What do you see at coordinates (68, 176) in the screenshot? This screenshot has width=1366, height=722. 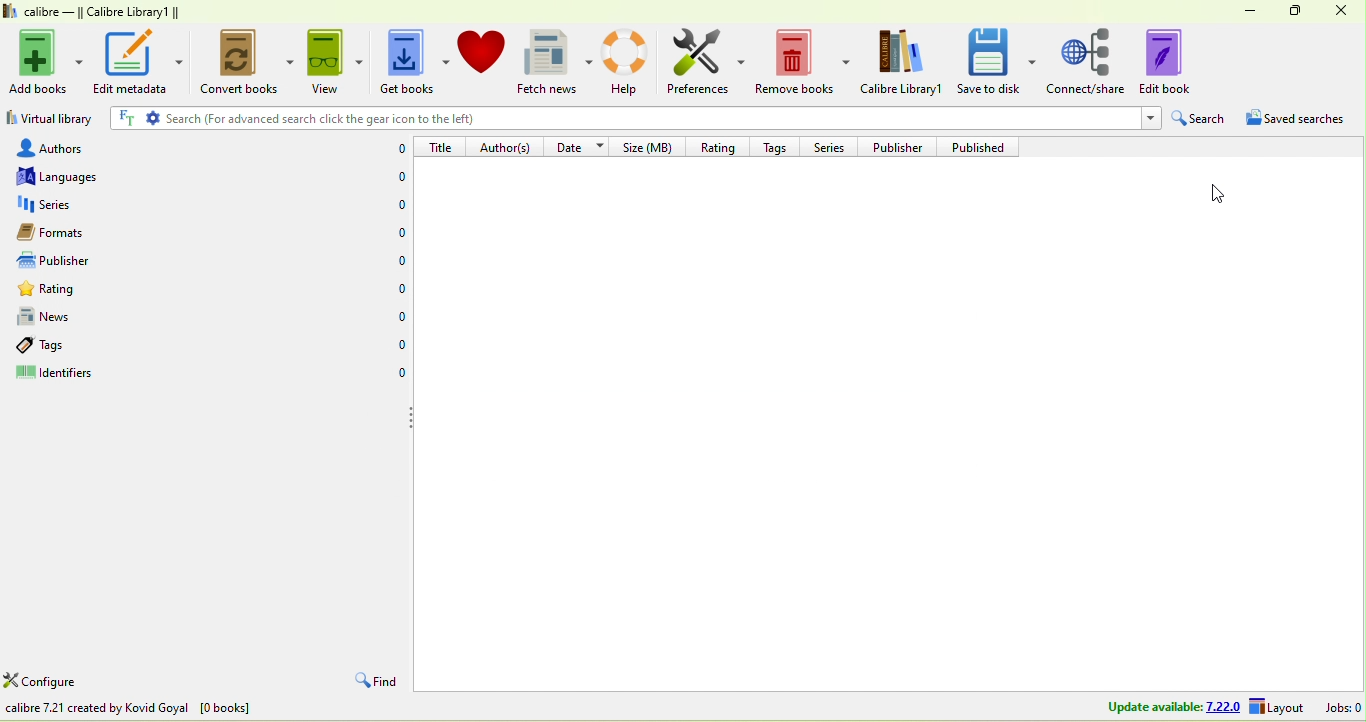 I see `languages` at bounding box center [68, 176].